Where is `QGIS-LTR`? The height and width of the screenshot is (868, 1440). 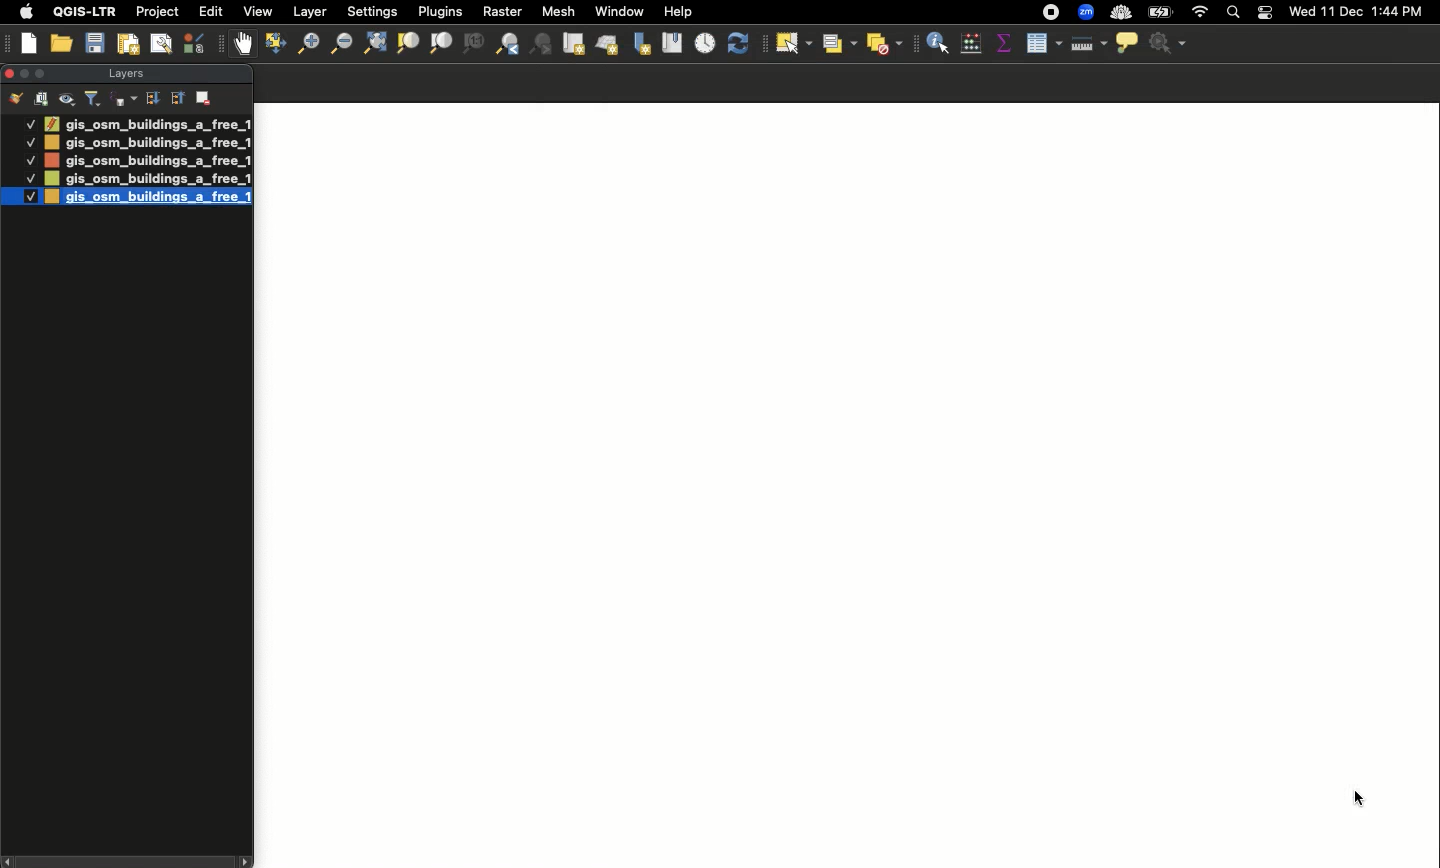 QGIS-LTR is located at coordinates (85, 11).